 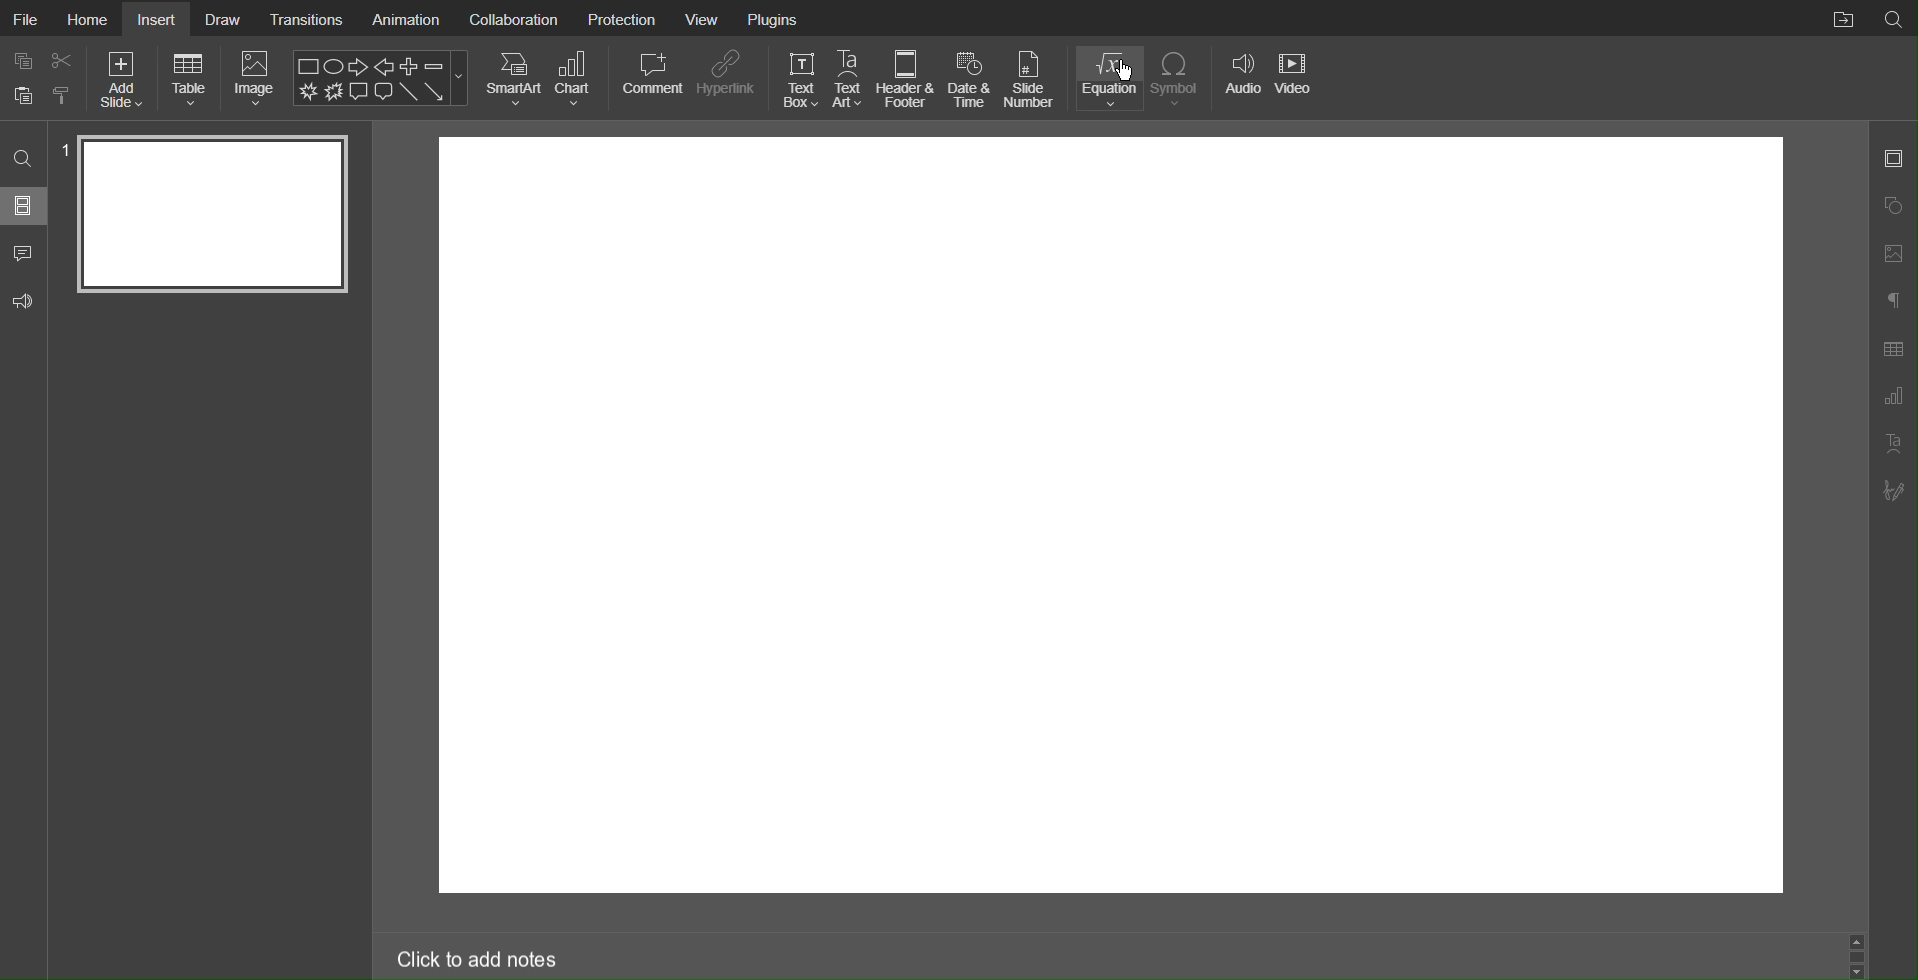 I want to click on Search, so click(x=1894, y=19).